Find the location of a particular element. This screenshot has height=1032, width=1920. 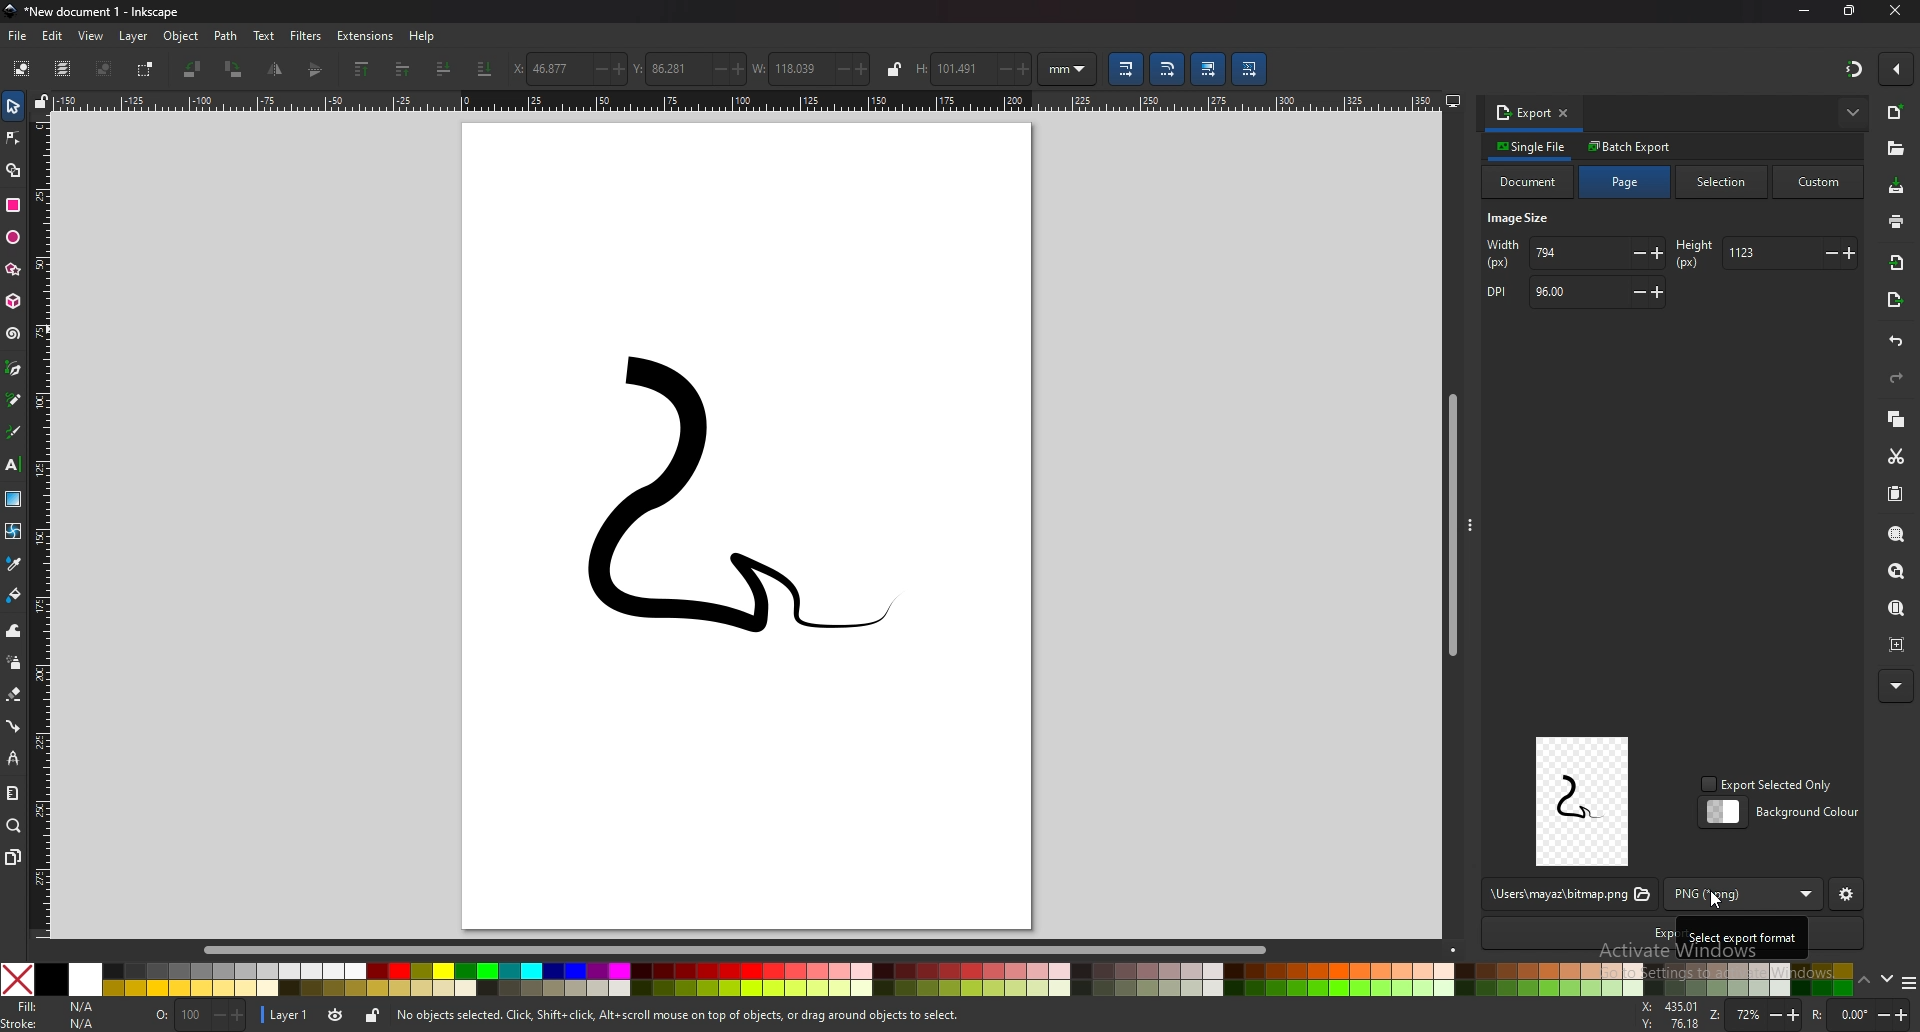

export is located at coordinates (1894, 302).